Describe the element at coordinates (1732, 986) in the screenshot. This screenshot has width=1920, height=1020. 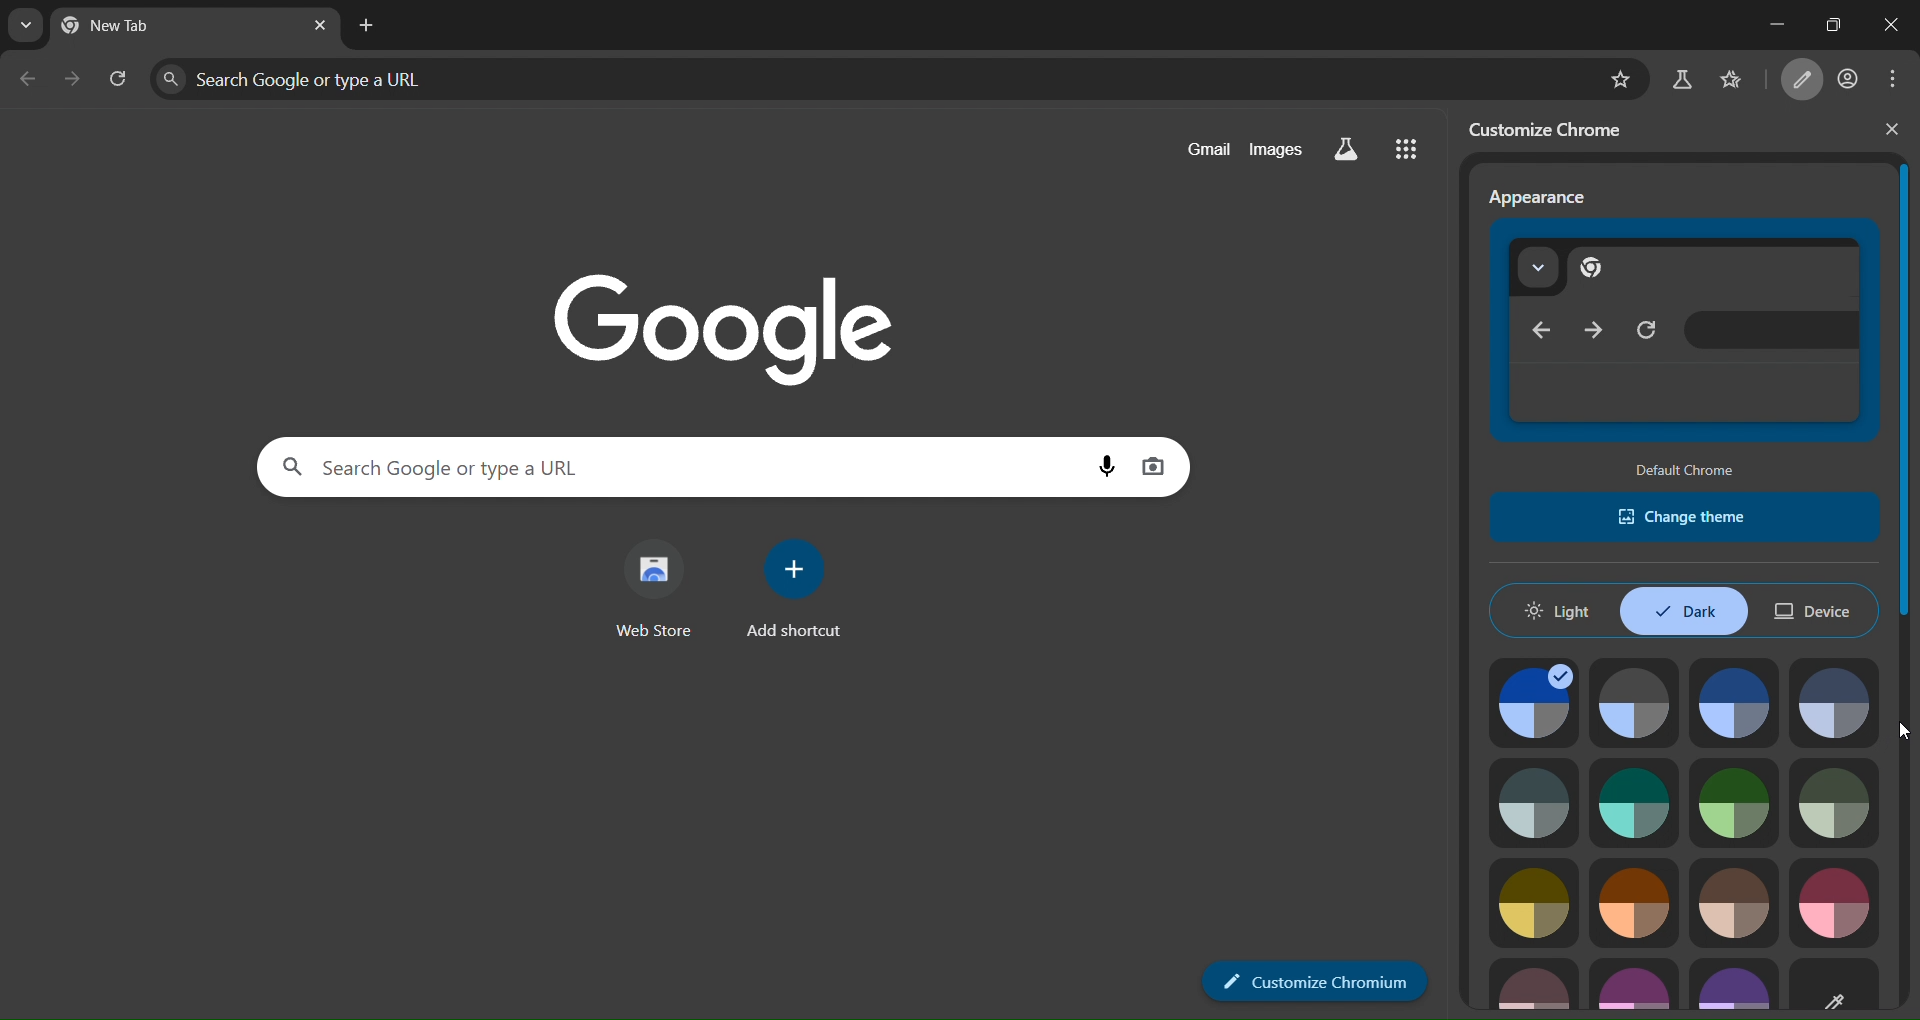
I see `image` at that location.